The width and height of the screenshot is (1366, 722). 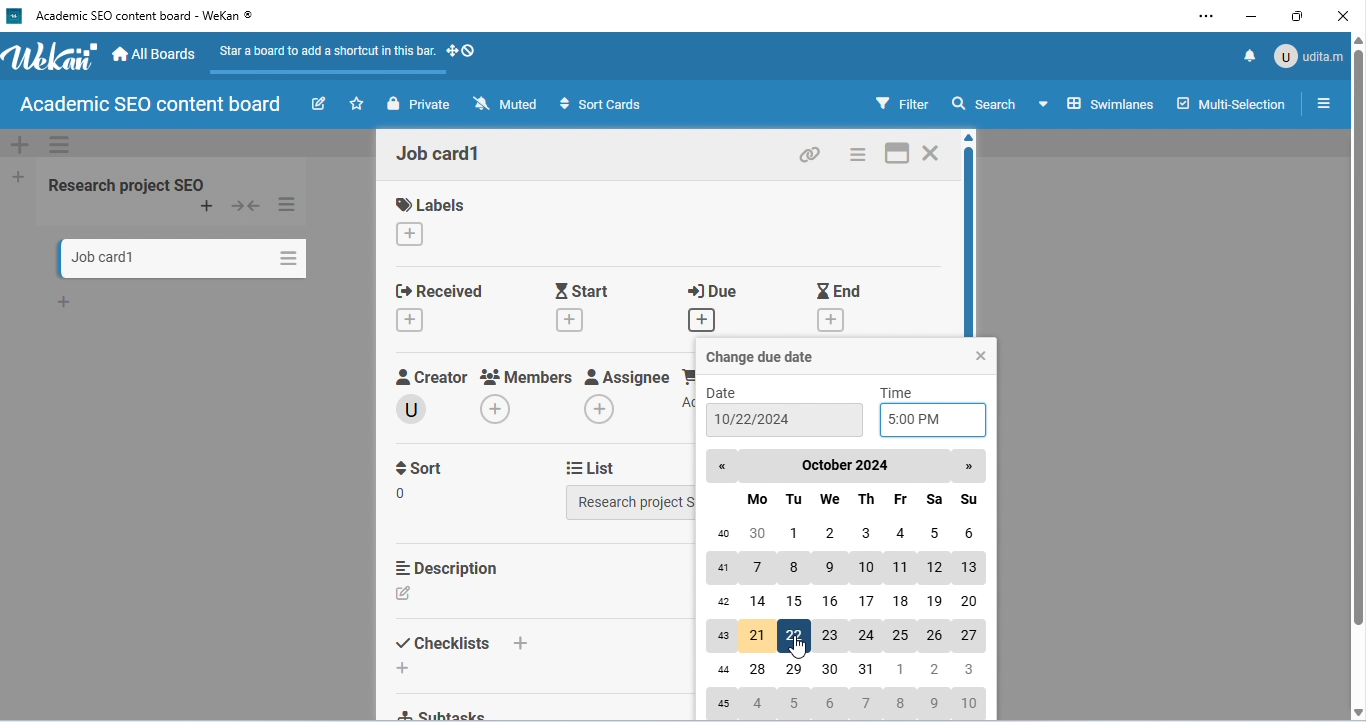 I want to click on star a board to add a shortcut in this bar, so click(x=323, y=57).